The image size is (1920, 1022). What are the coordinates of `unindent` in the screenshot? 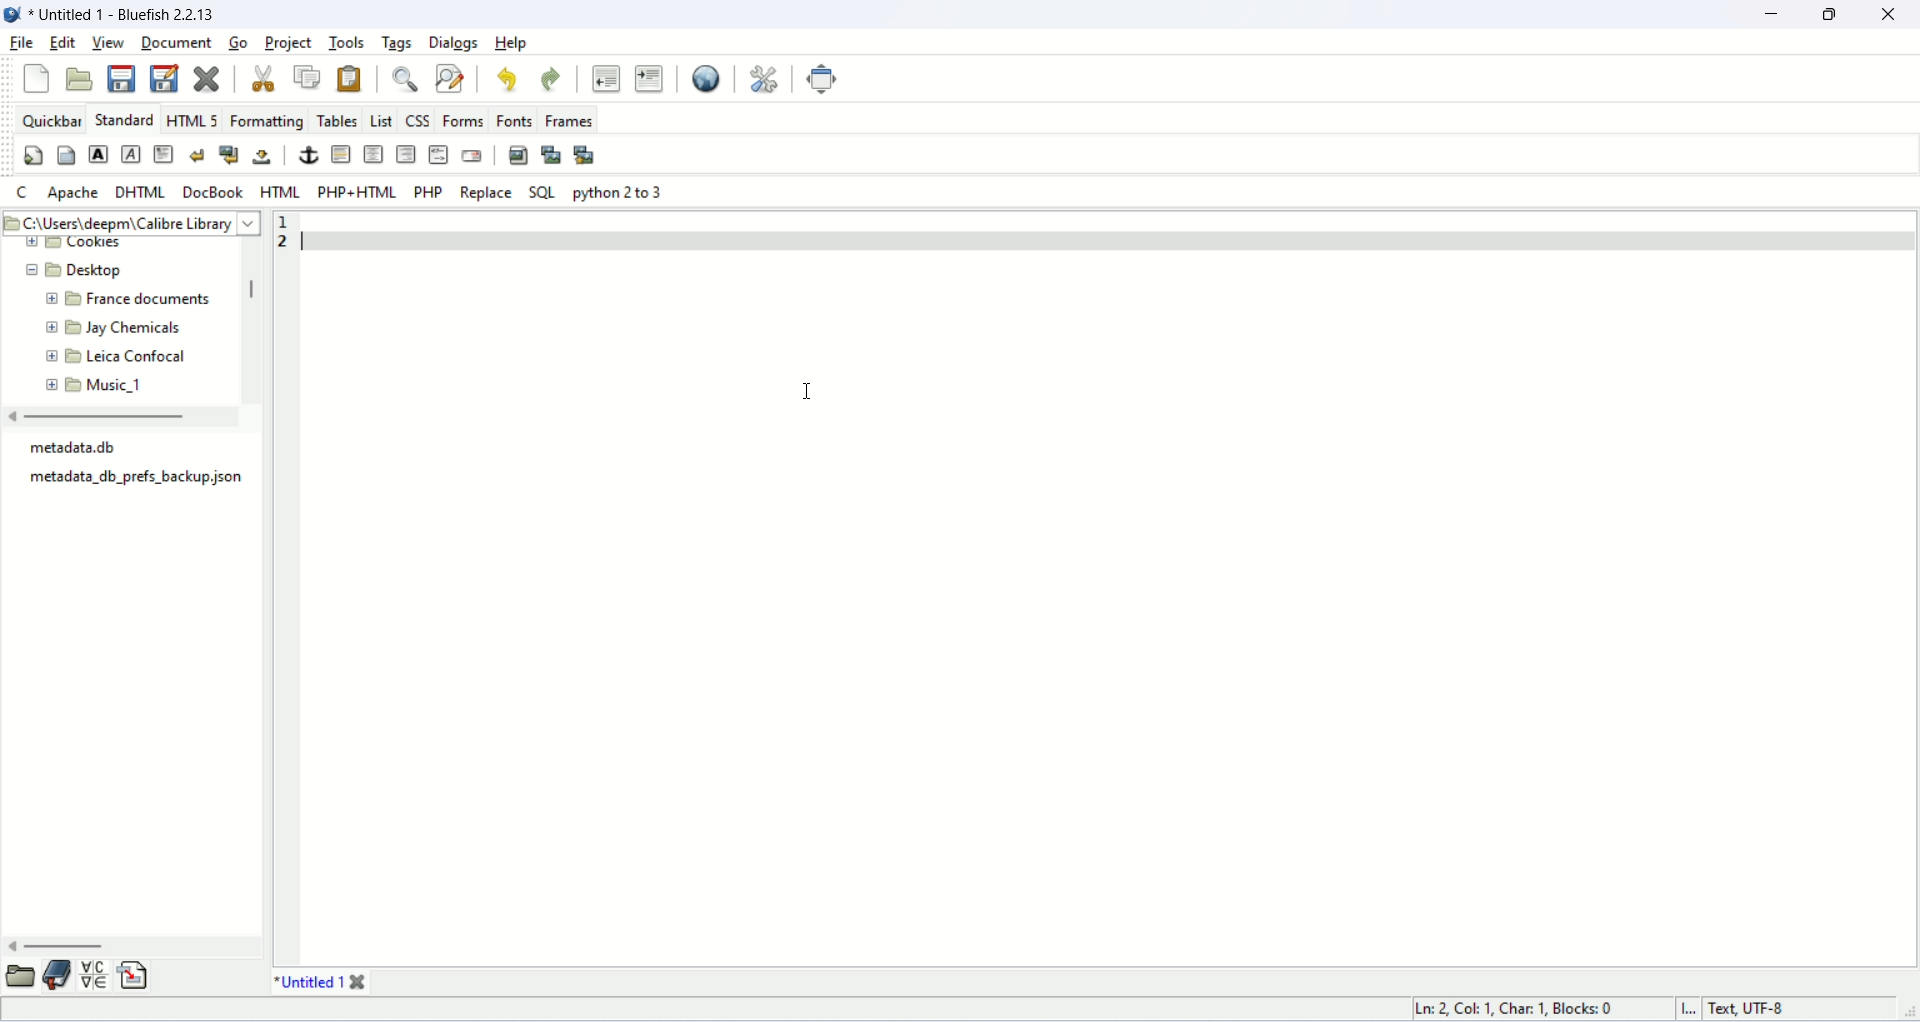 It's located at (606, 78).